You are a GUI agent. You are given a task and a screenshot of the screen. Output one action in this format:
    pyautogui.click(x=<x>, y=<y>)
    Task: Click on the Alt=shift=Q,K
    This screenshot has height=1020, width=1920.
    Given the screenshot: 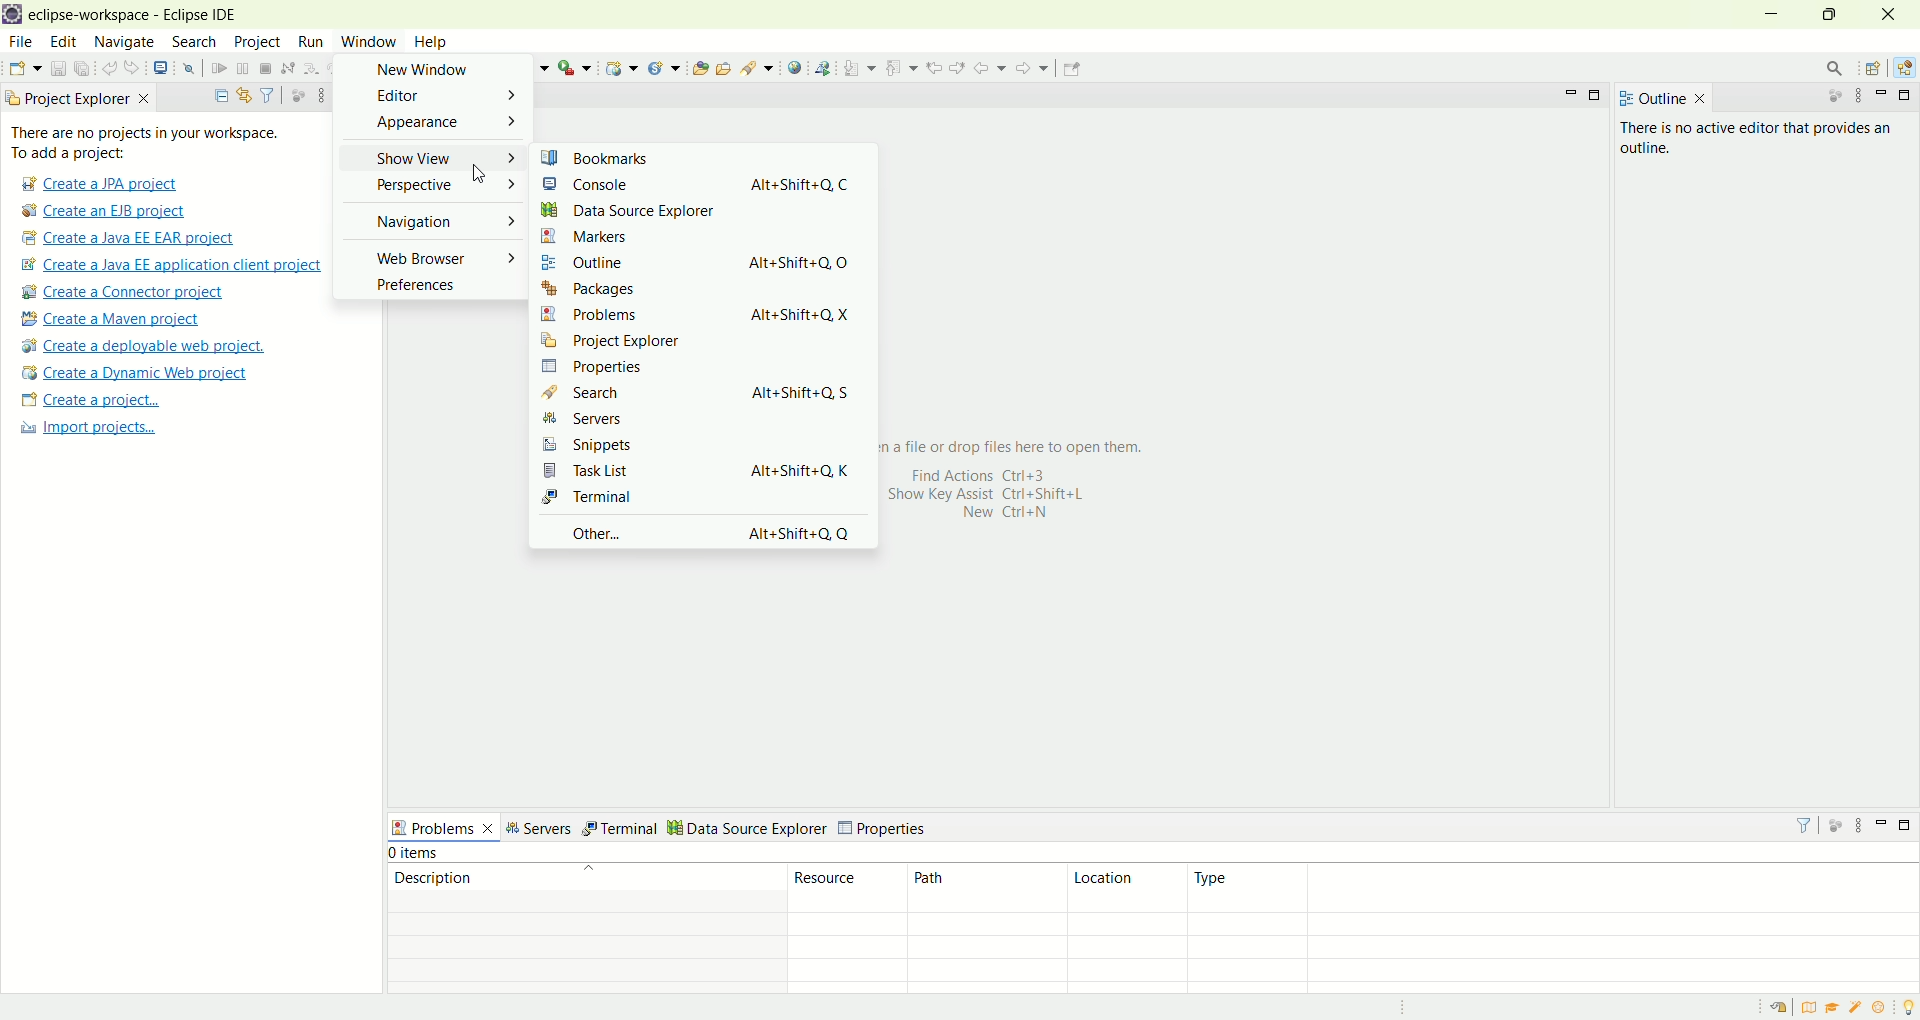 What is the action you would take?
    pyautogui.click(x=811, y=469)
    